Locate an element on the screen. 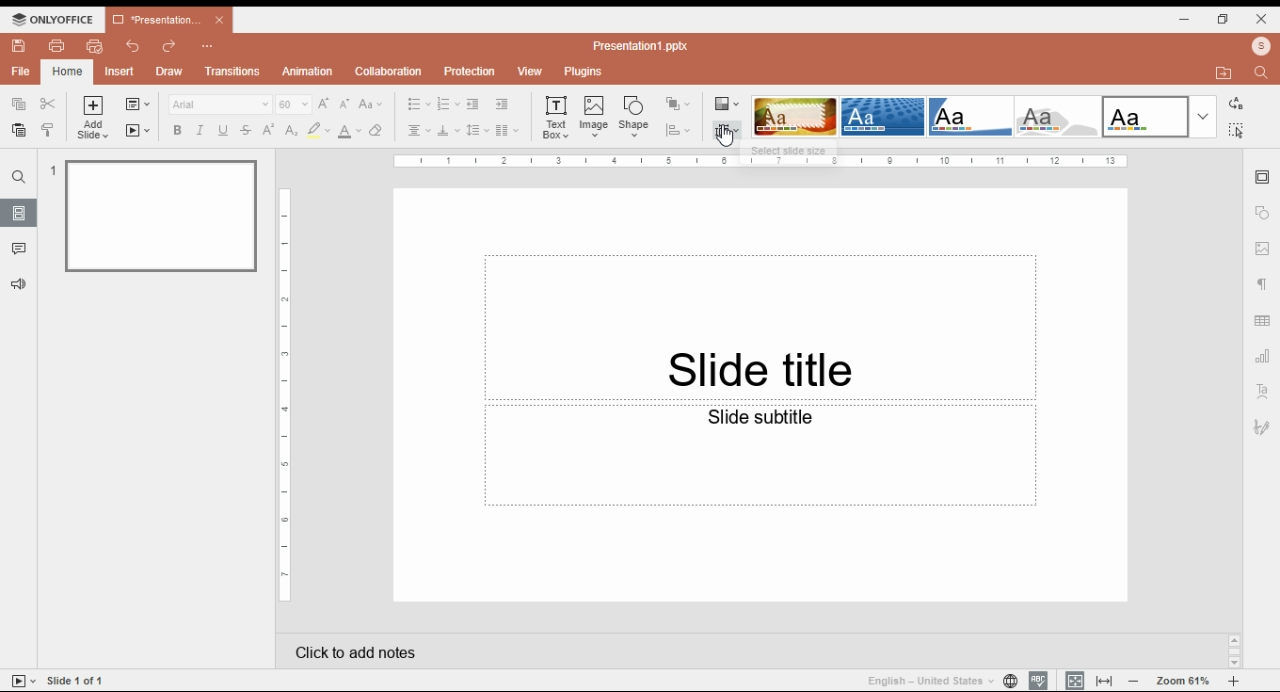 Image resolution: width=1280 pixels, height=692 pixels. erase is located at coordinates (377, 131).